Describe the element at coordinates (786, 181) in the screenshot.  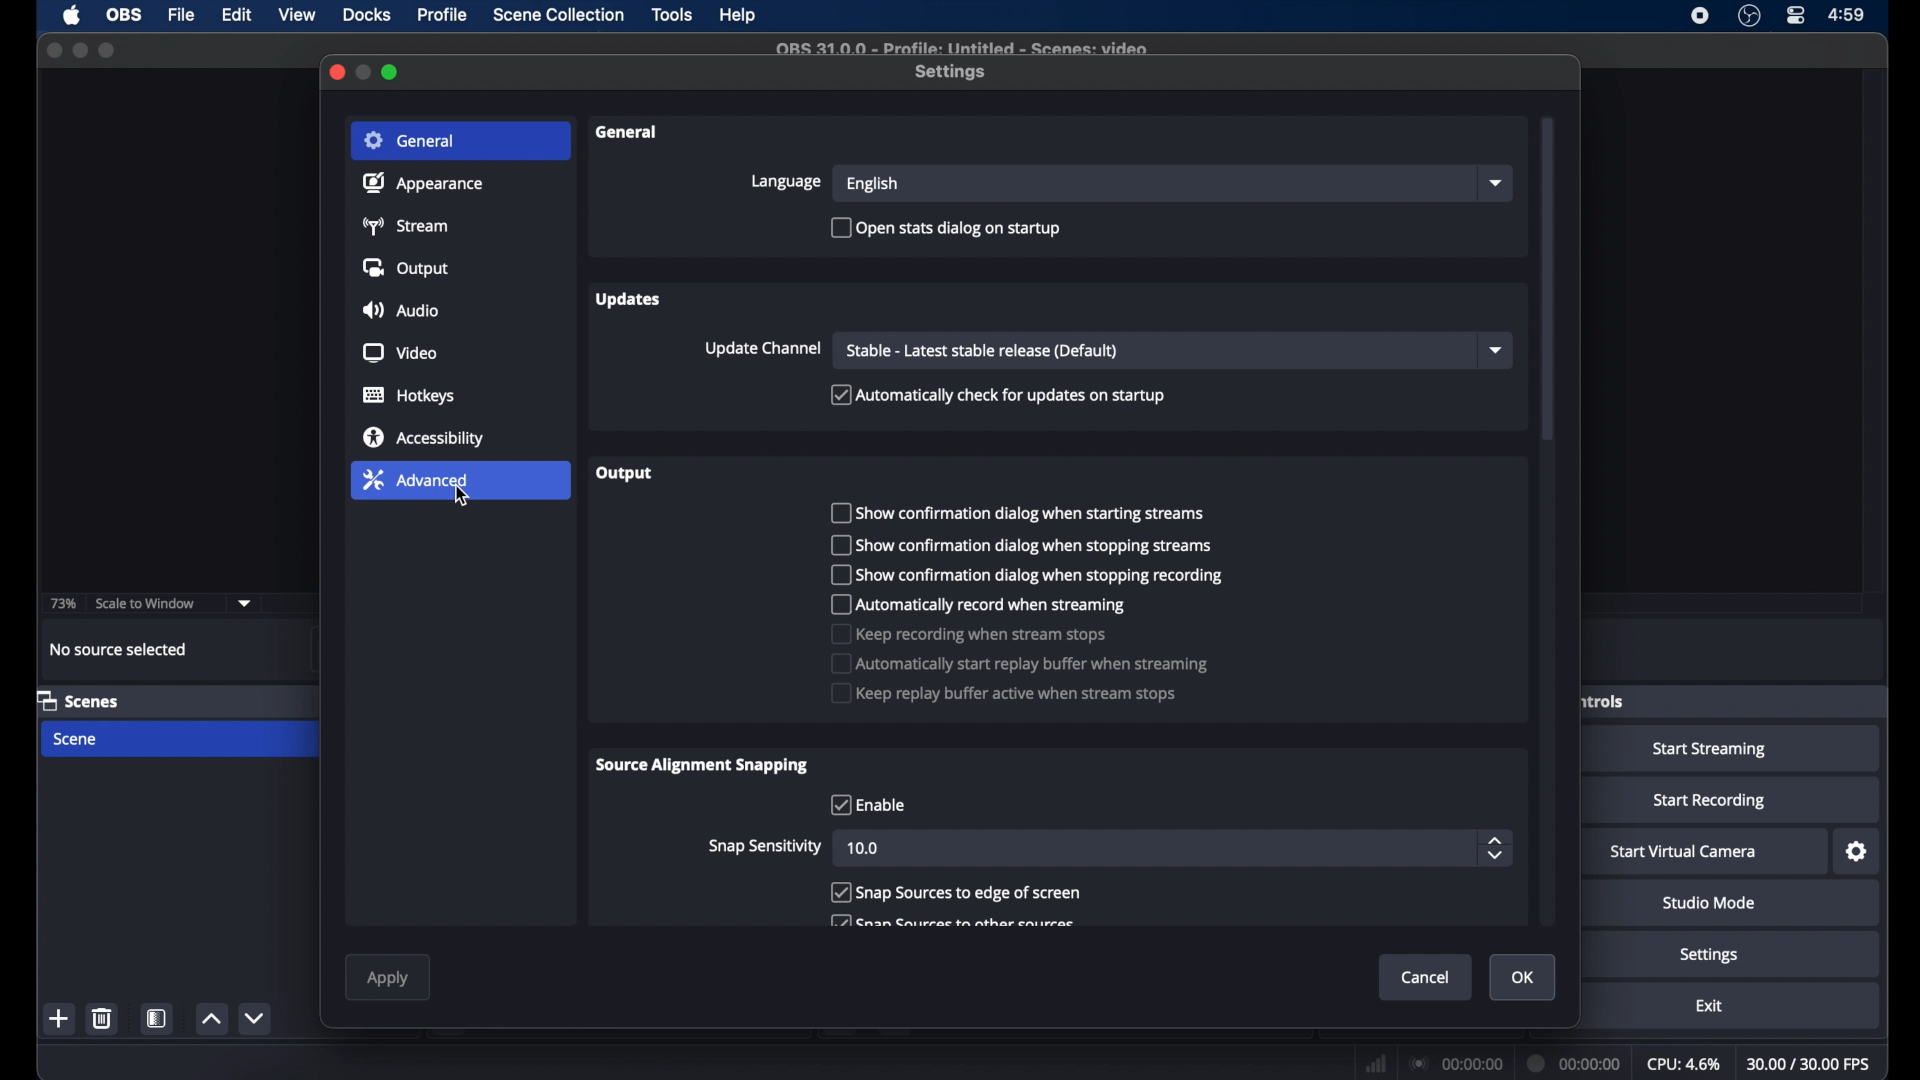
I see `language` at that location.